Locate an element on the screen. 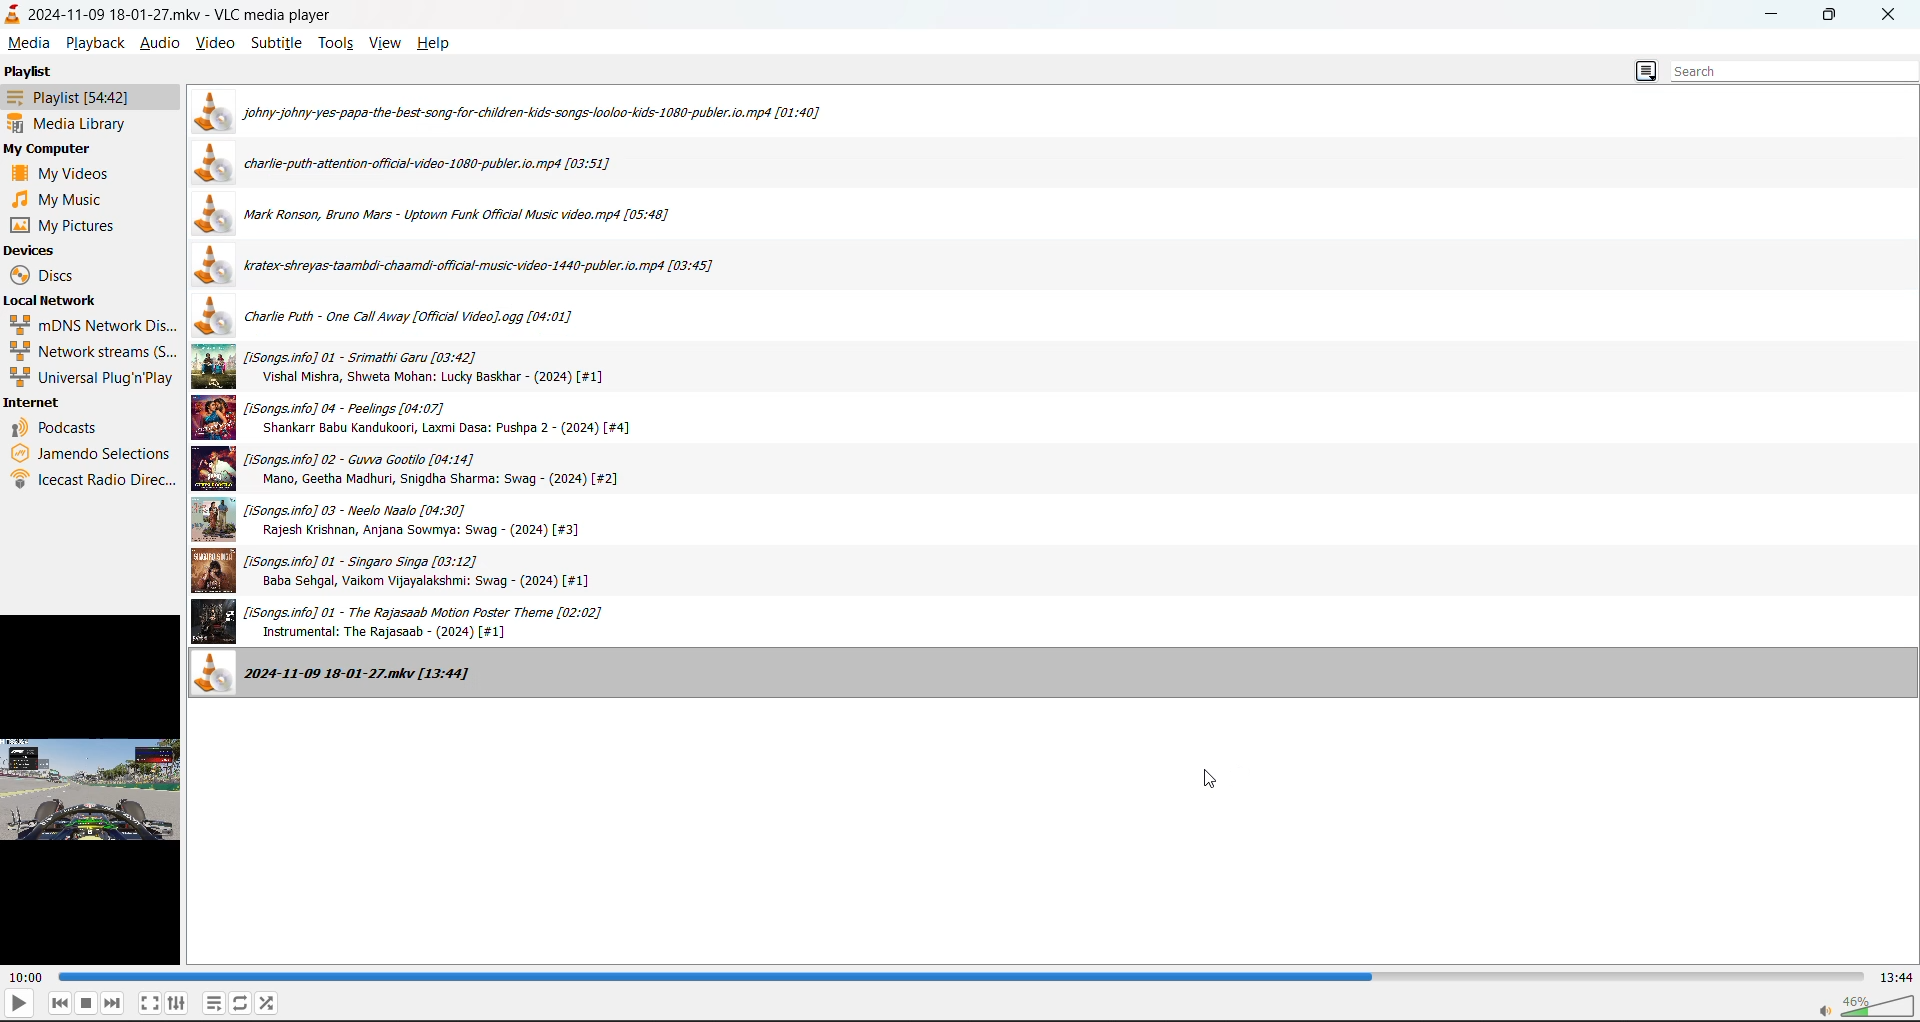 This screenshot has height=1022, width=1920. internet is located at coordinates (40, 401).